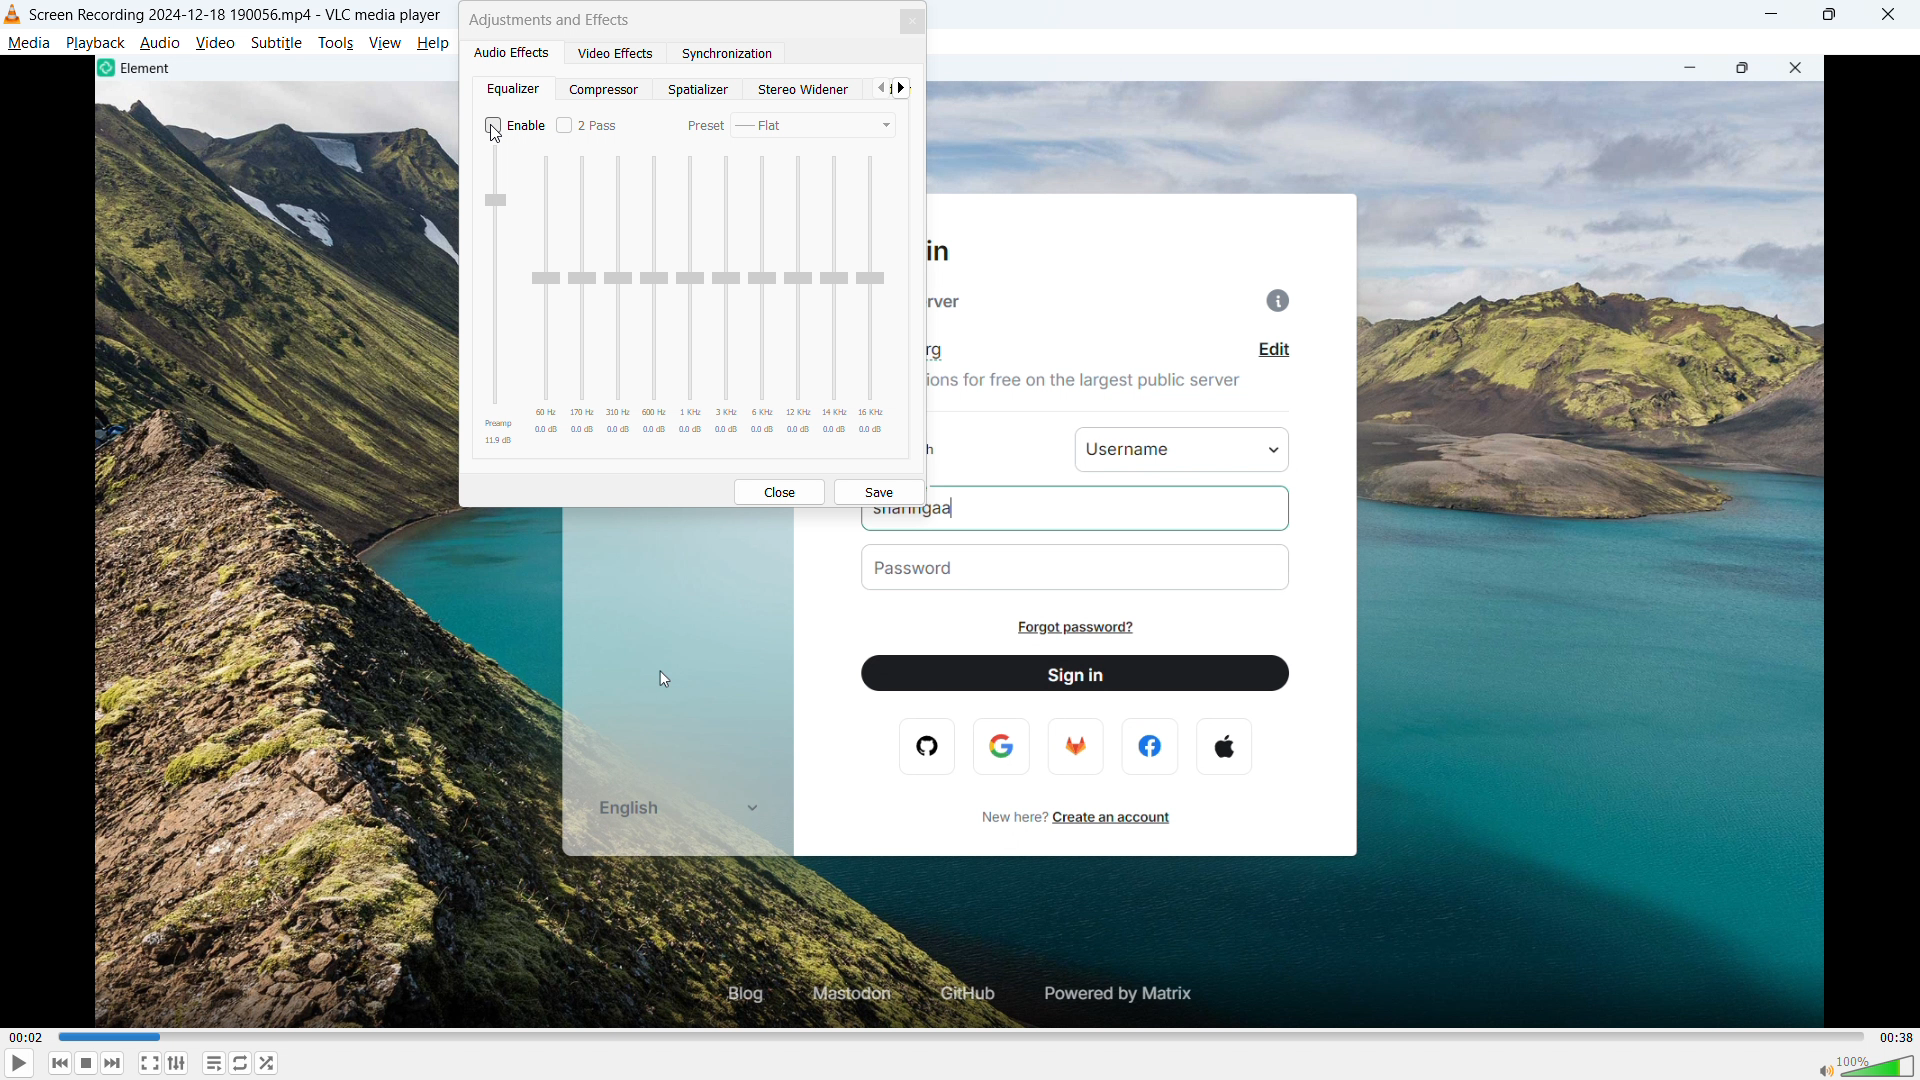 The image size is (1920, 1080). Describe the element at coordinates (13, 15) in the screenshot. I see `Logo ` at that location.